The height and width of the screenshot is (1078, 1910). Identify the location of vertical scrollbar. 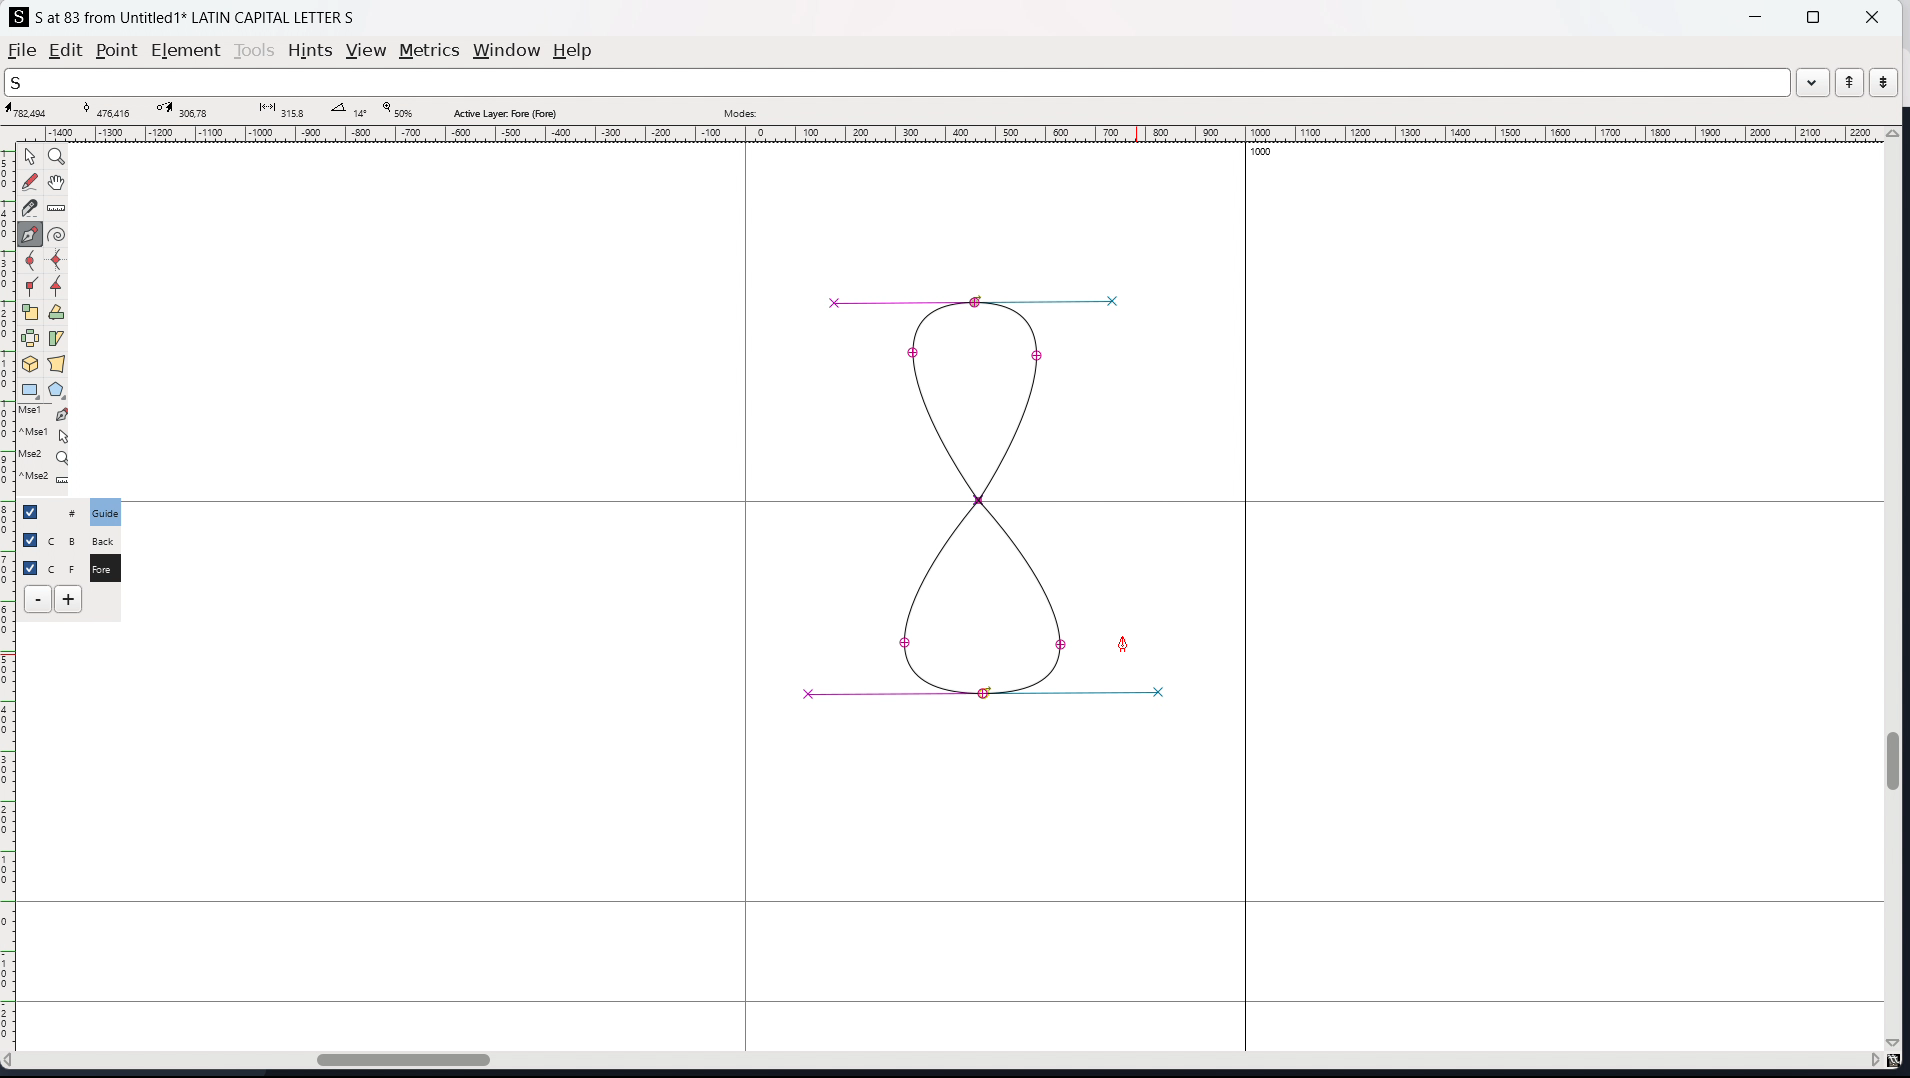
(1897, 590).